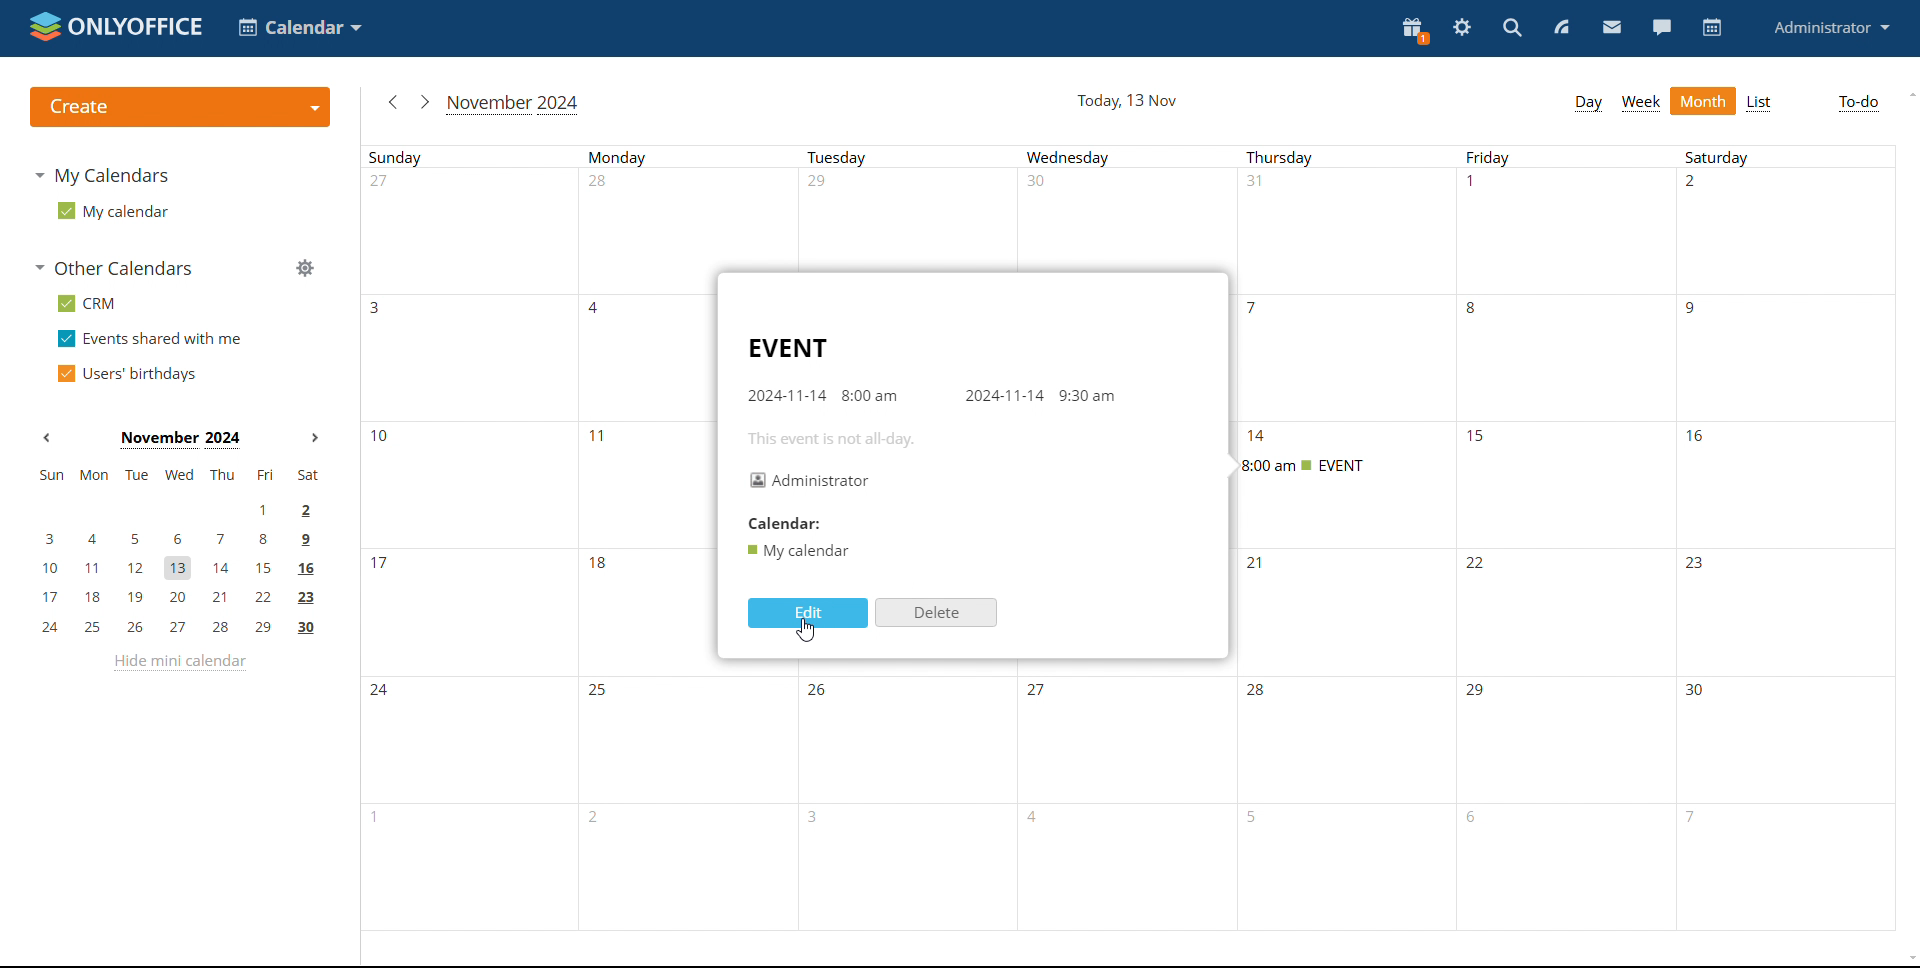 This screenshot has width=1920, height=968. Describe the element at coordinates (809, 478) in the screenshot. I see `organizer` at that location.